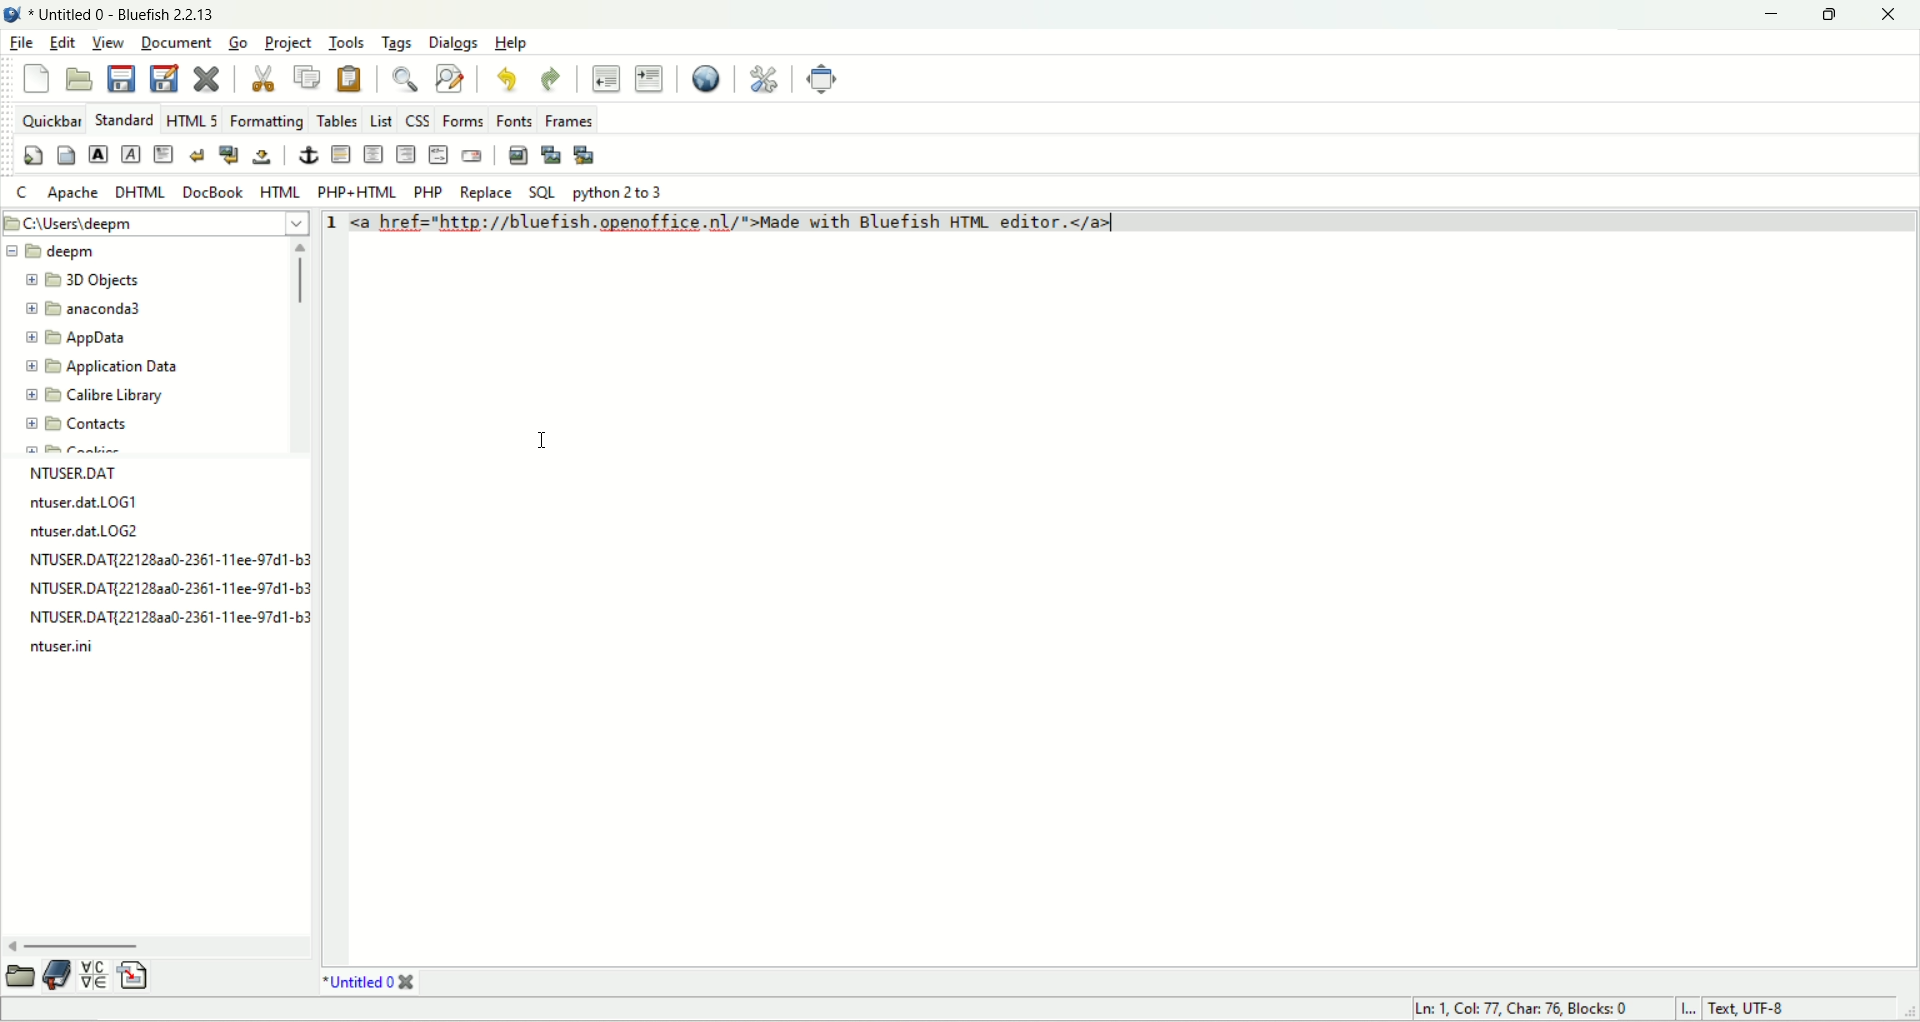 This screenshot has height=1022, width=1920. Describe the element at coordinates (26, 193) in the screenshot. I see `C` at that location.